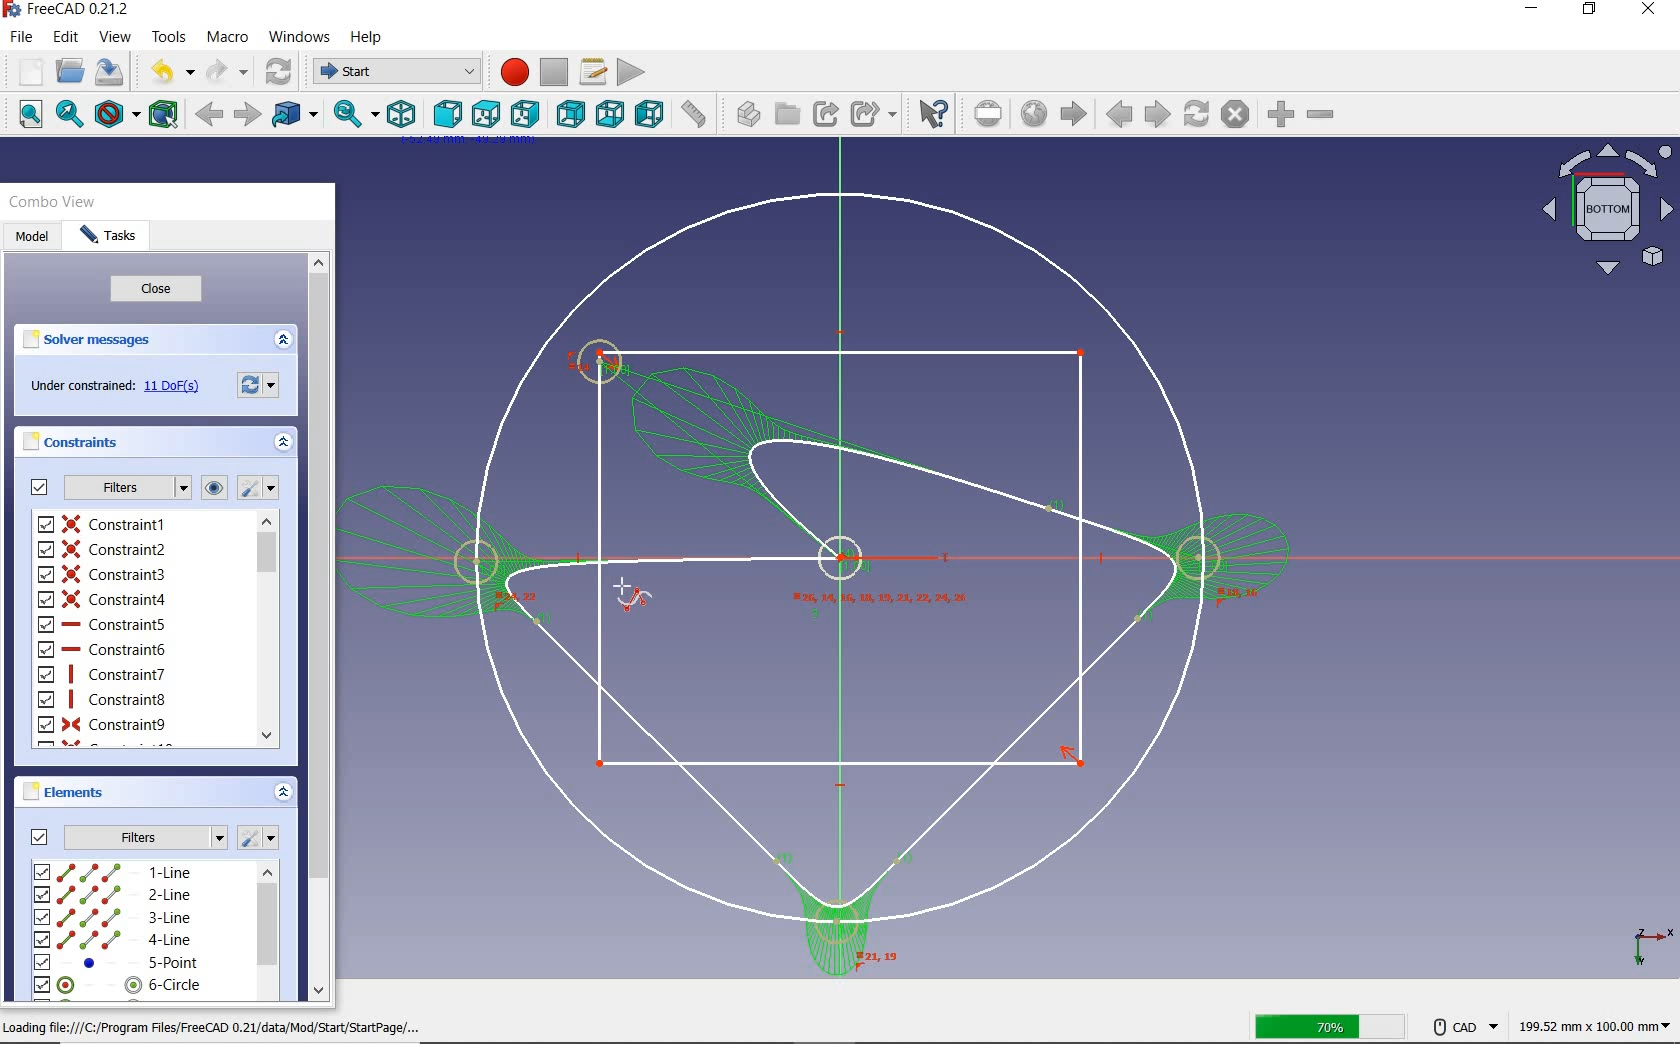  Describe the element at coordinates (1645, 943) in the screenshot. I see `xyz plane` at that location.